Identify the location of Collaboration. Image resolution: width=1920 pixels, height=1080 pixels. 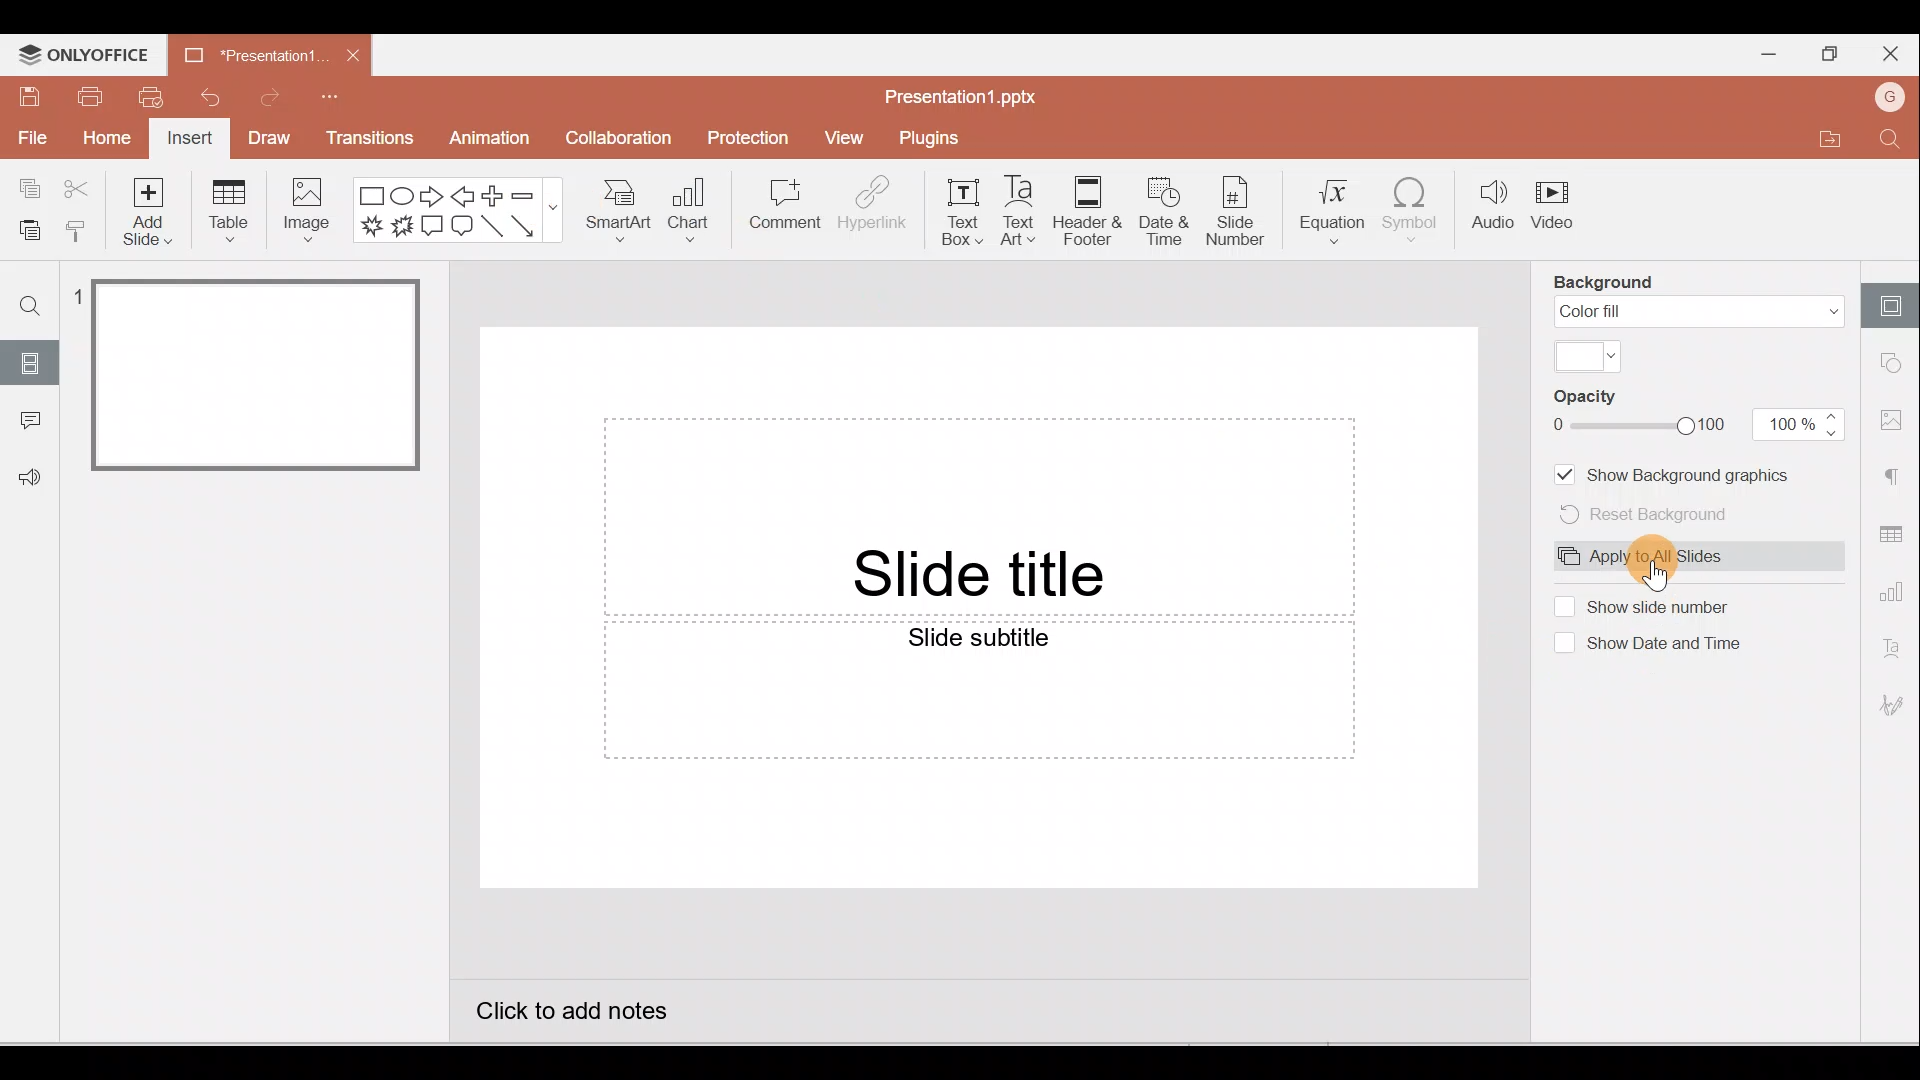
(630, 136).